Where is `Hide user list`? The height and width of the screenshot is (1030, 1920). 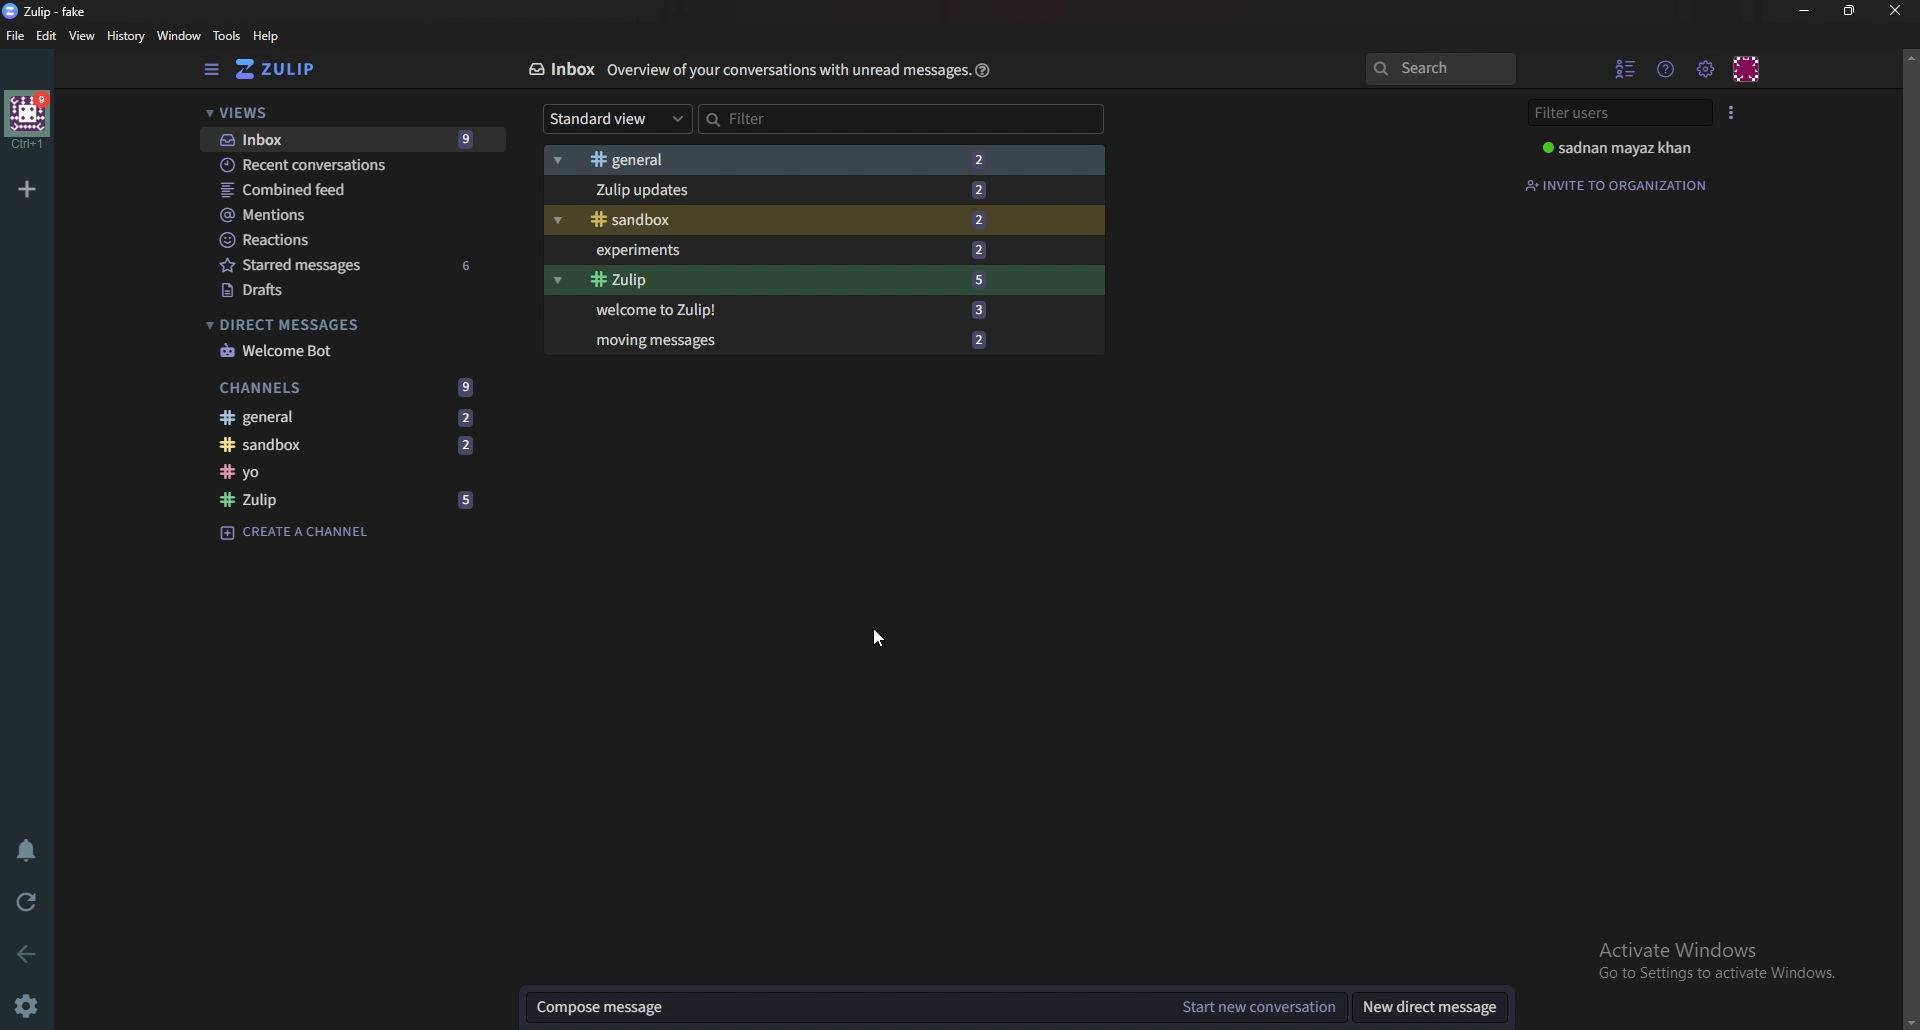 Hide user list is located at coordinates (1626, 67).